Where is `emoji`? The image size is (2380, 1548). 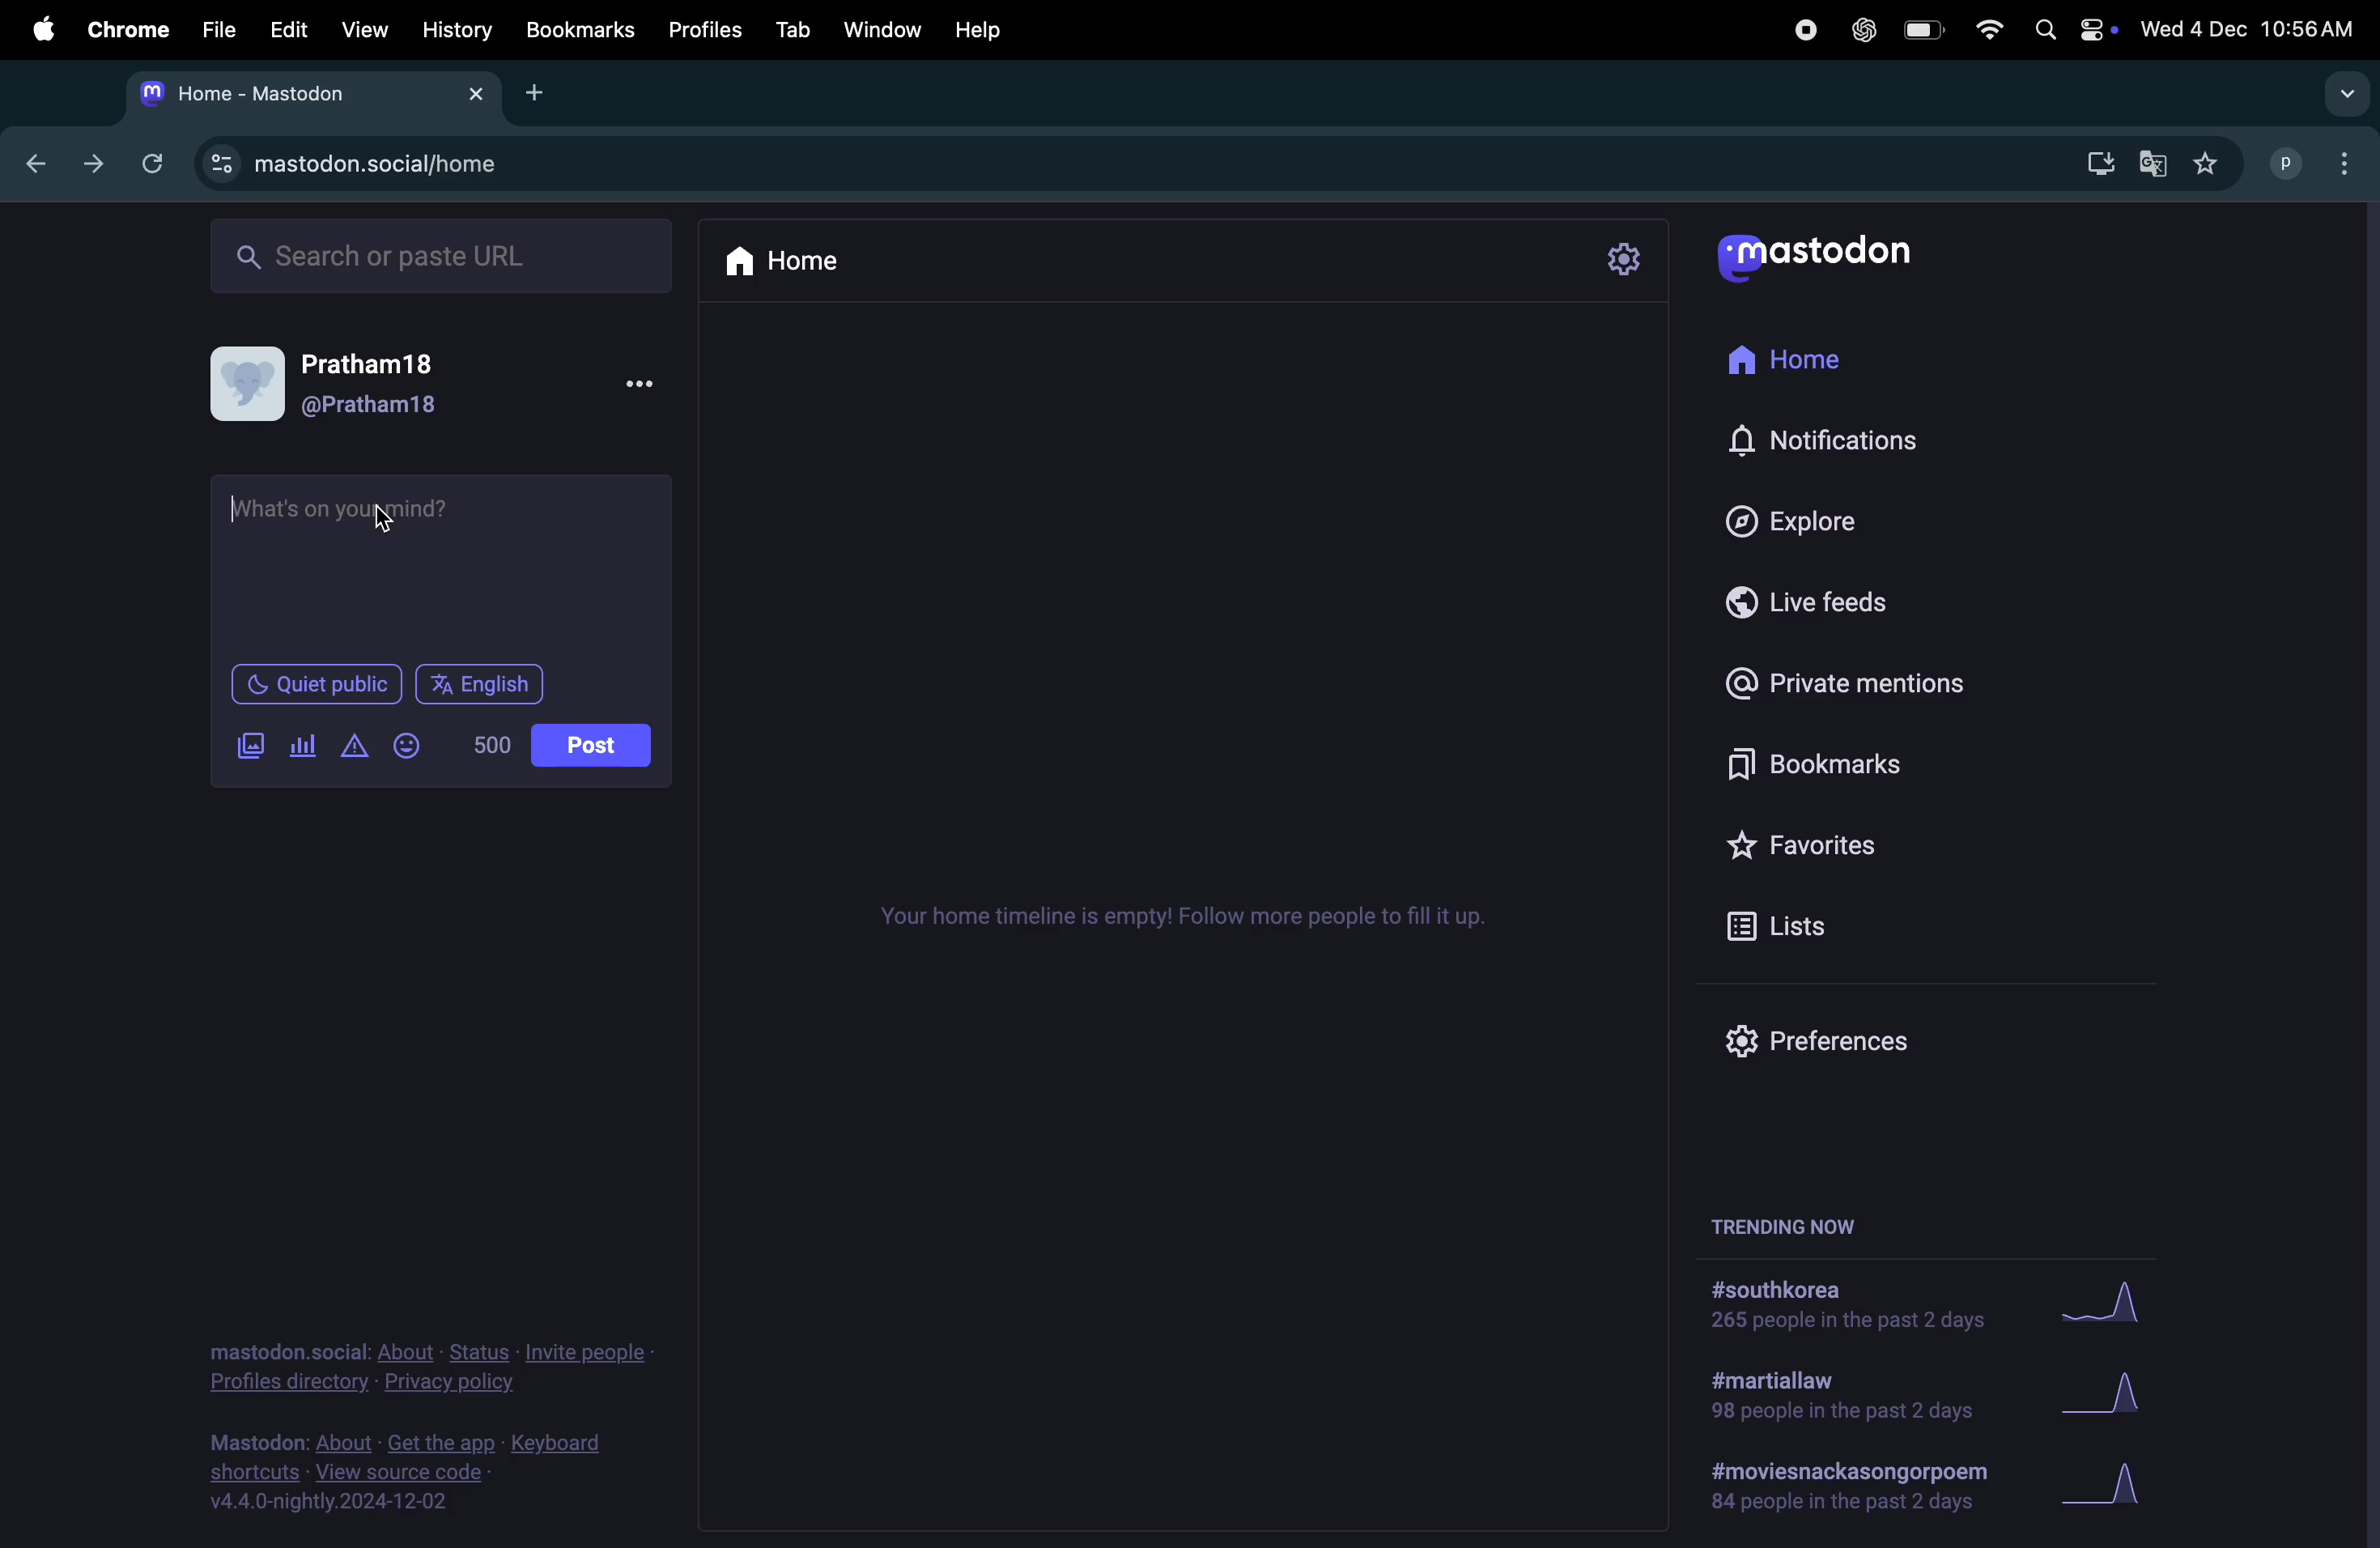
emoji is located at coordinates (410, 747).